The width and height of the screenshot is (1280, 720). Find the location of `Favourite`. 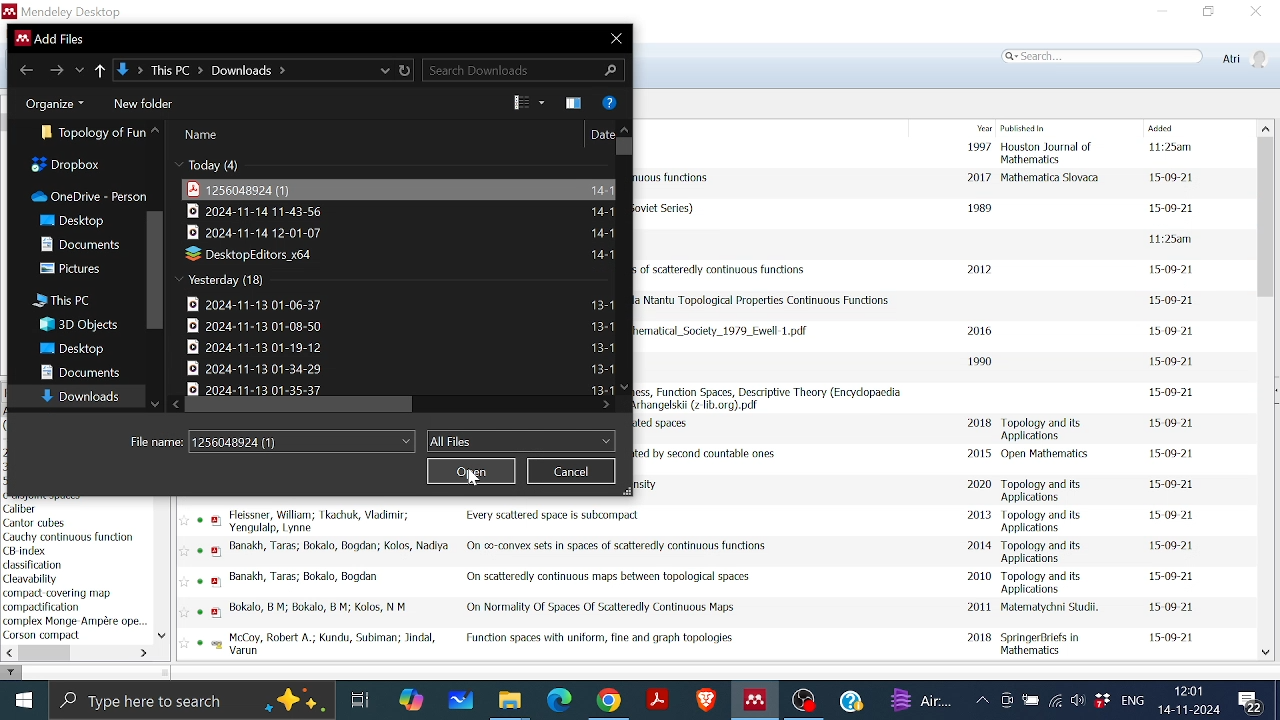

Favourite is located at coordinates (182, 644).